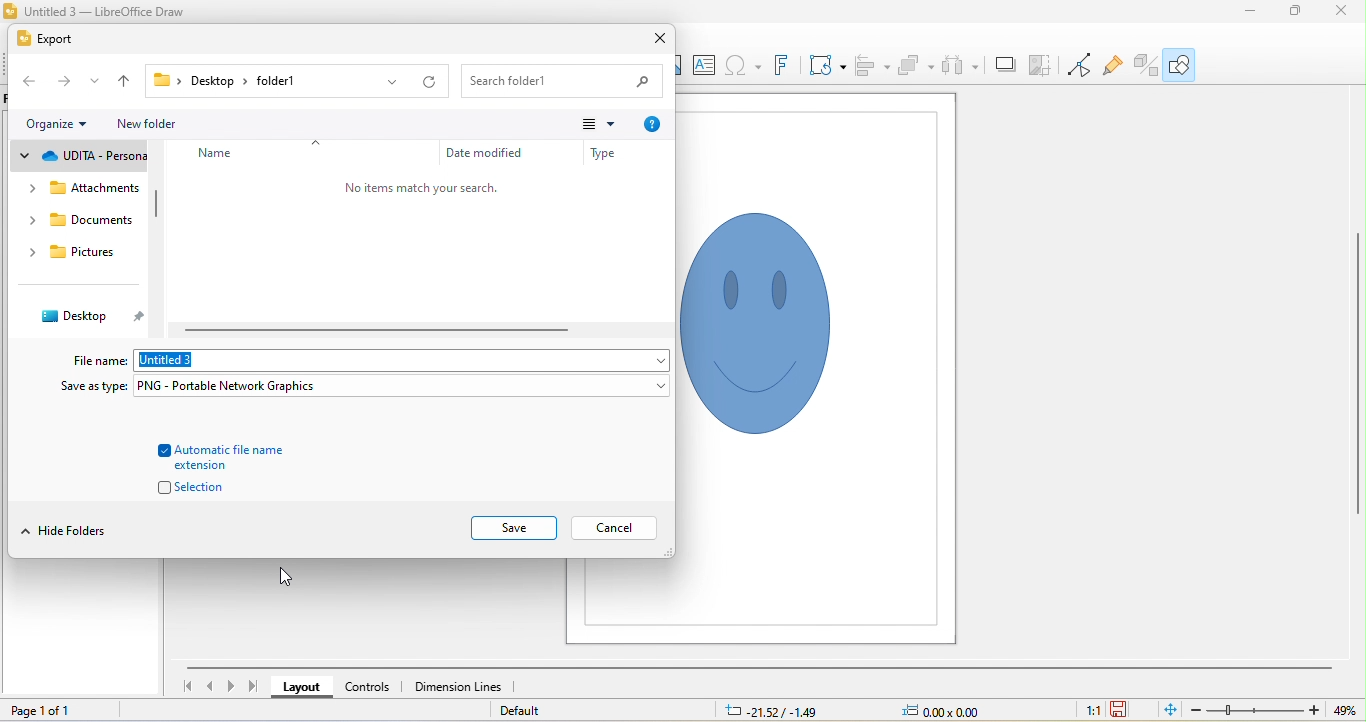 This screenshot has width=1366, height=722. I want to click on file name: untitled3, so click(198, 360).